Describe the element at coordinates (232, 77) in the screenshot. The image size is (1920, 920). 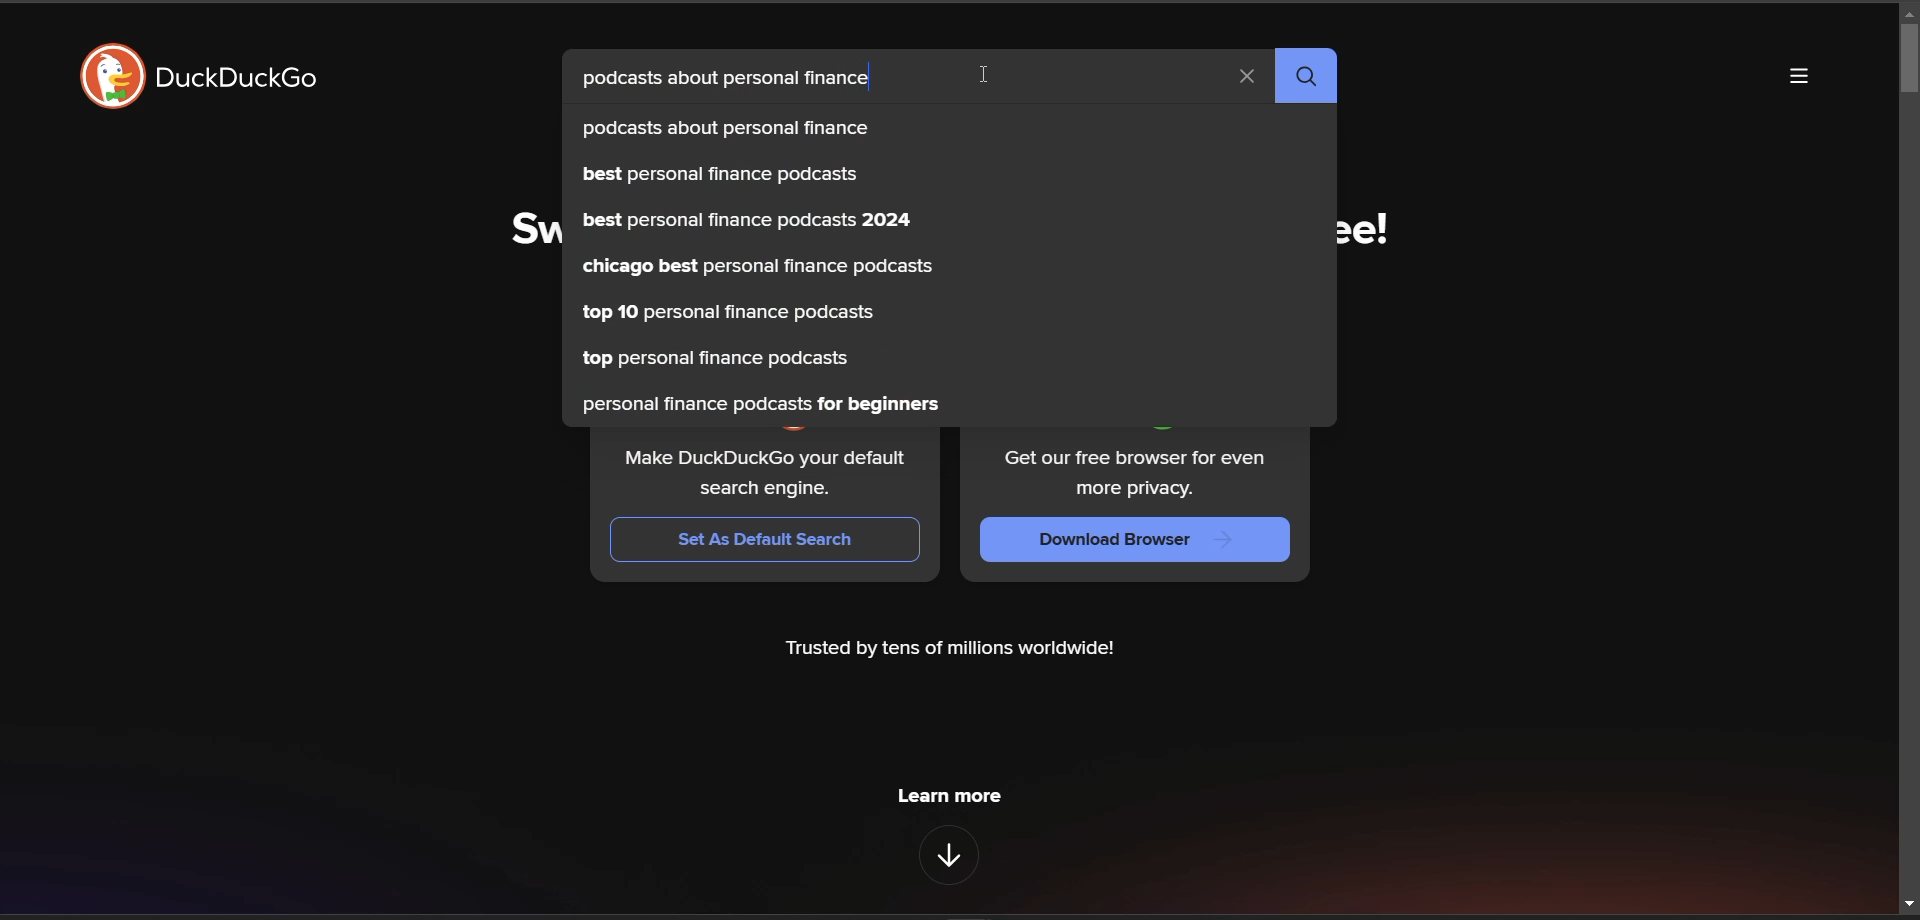
I see `DuckDuckGo` at that location.